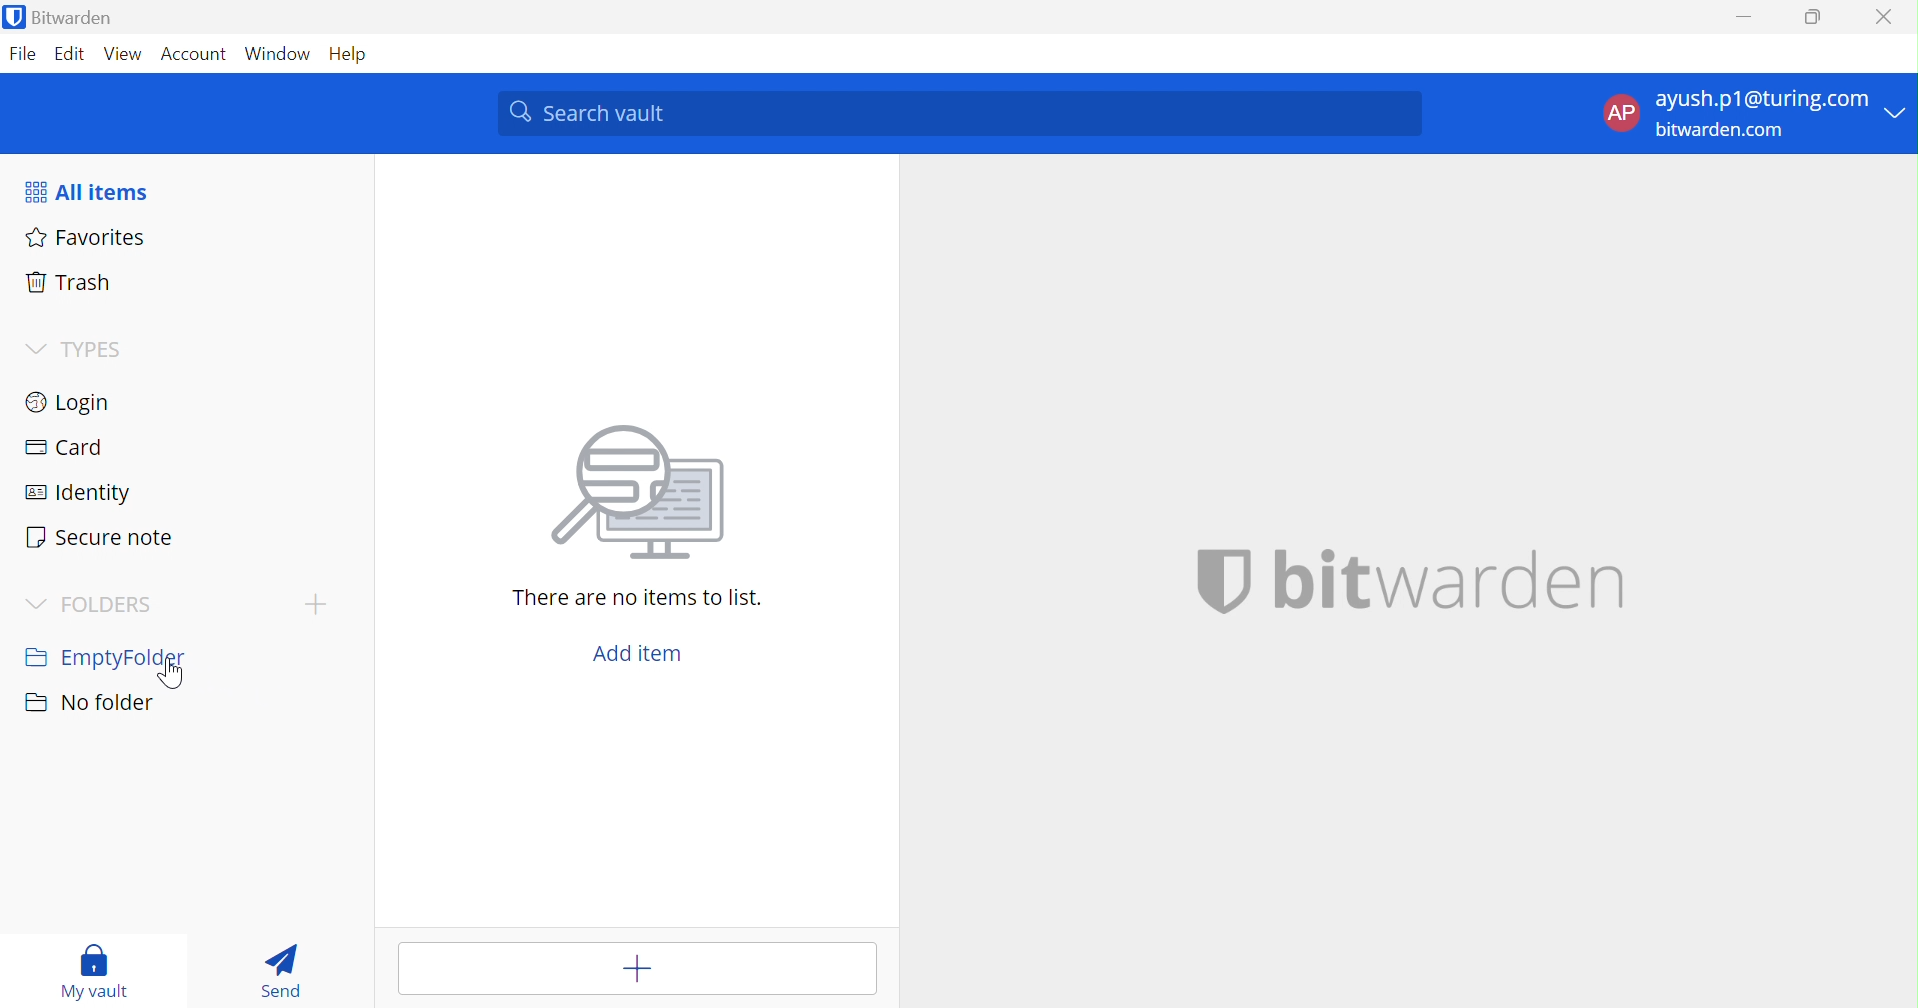  I want to click on Secure note, so click(99, 538).